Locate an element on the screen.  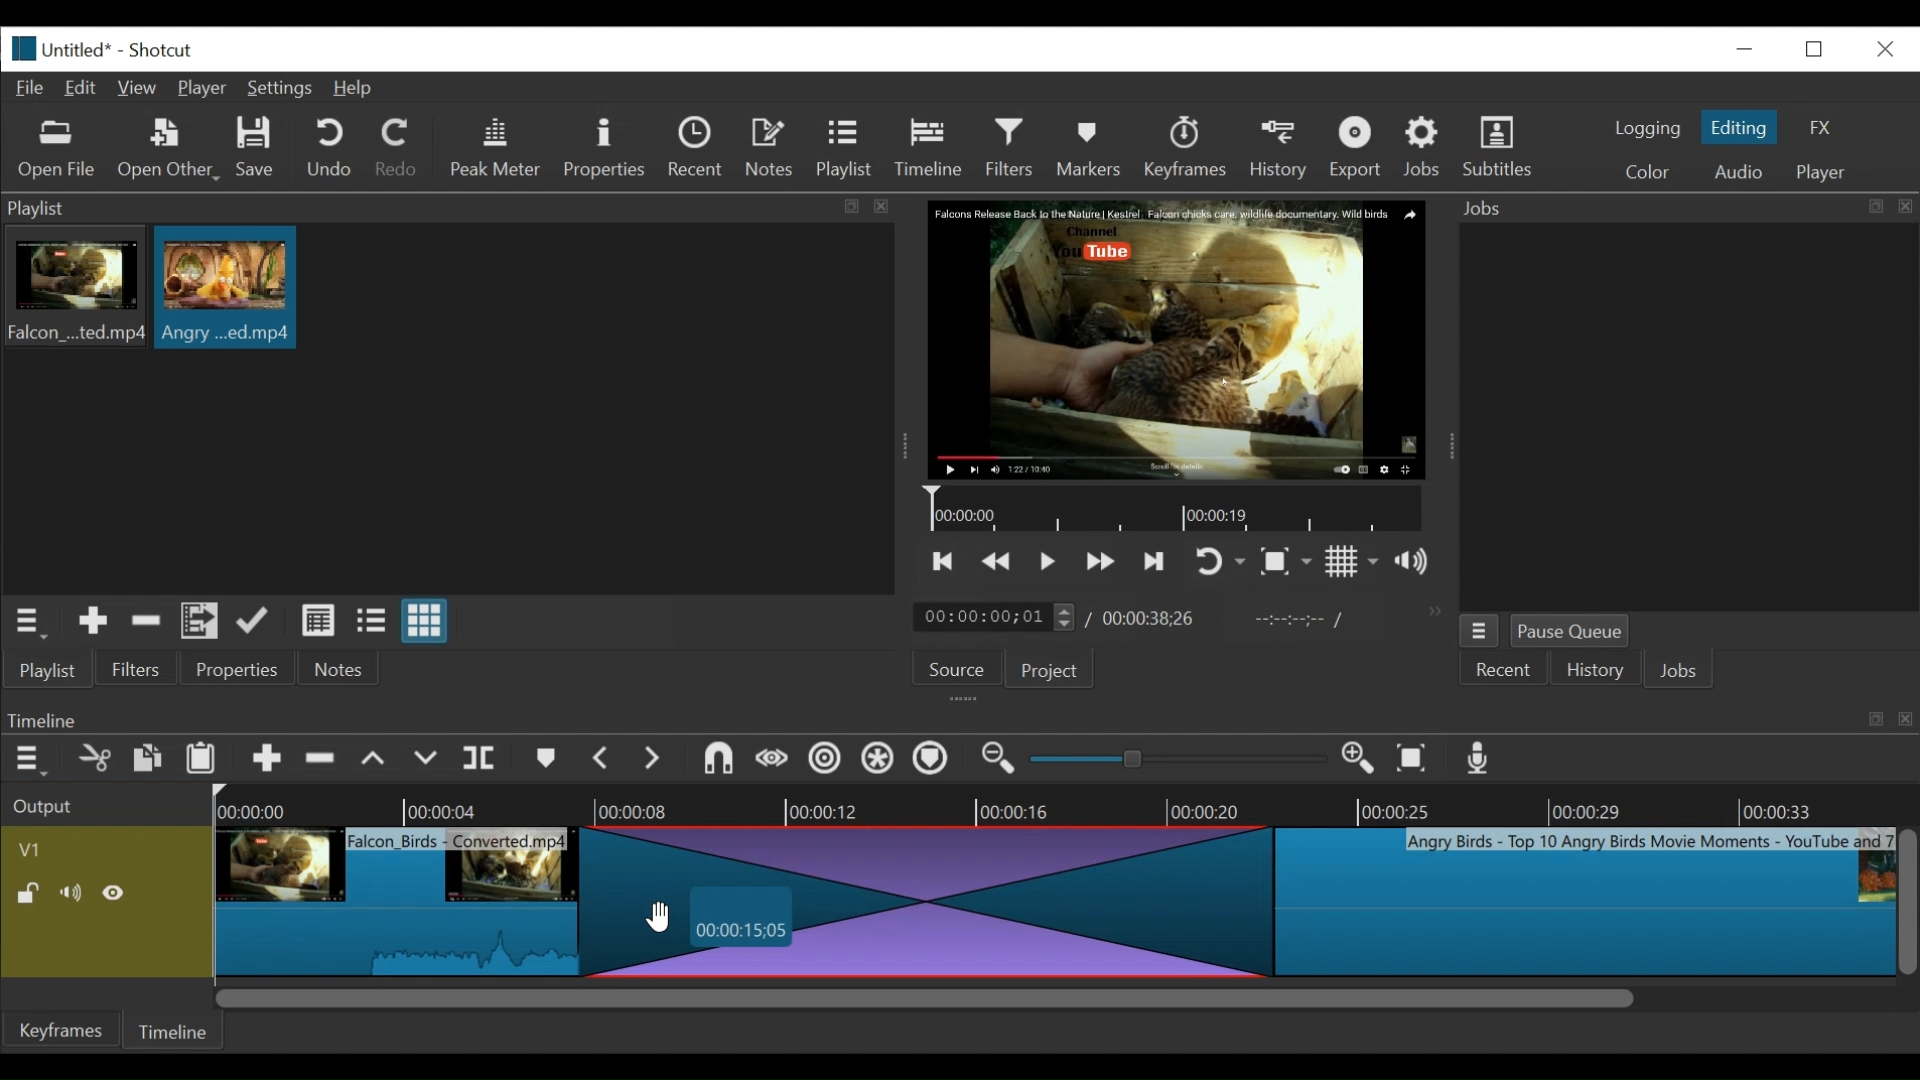
Mute is located at coordinates (75, 893).